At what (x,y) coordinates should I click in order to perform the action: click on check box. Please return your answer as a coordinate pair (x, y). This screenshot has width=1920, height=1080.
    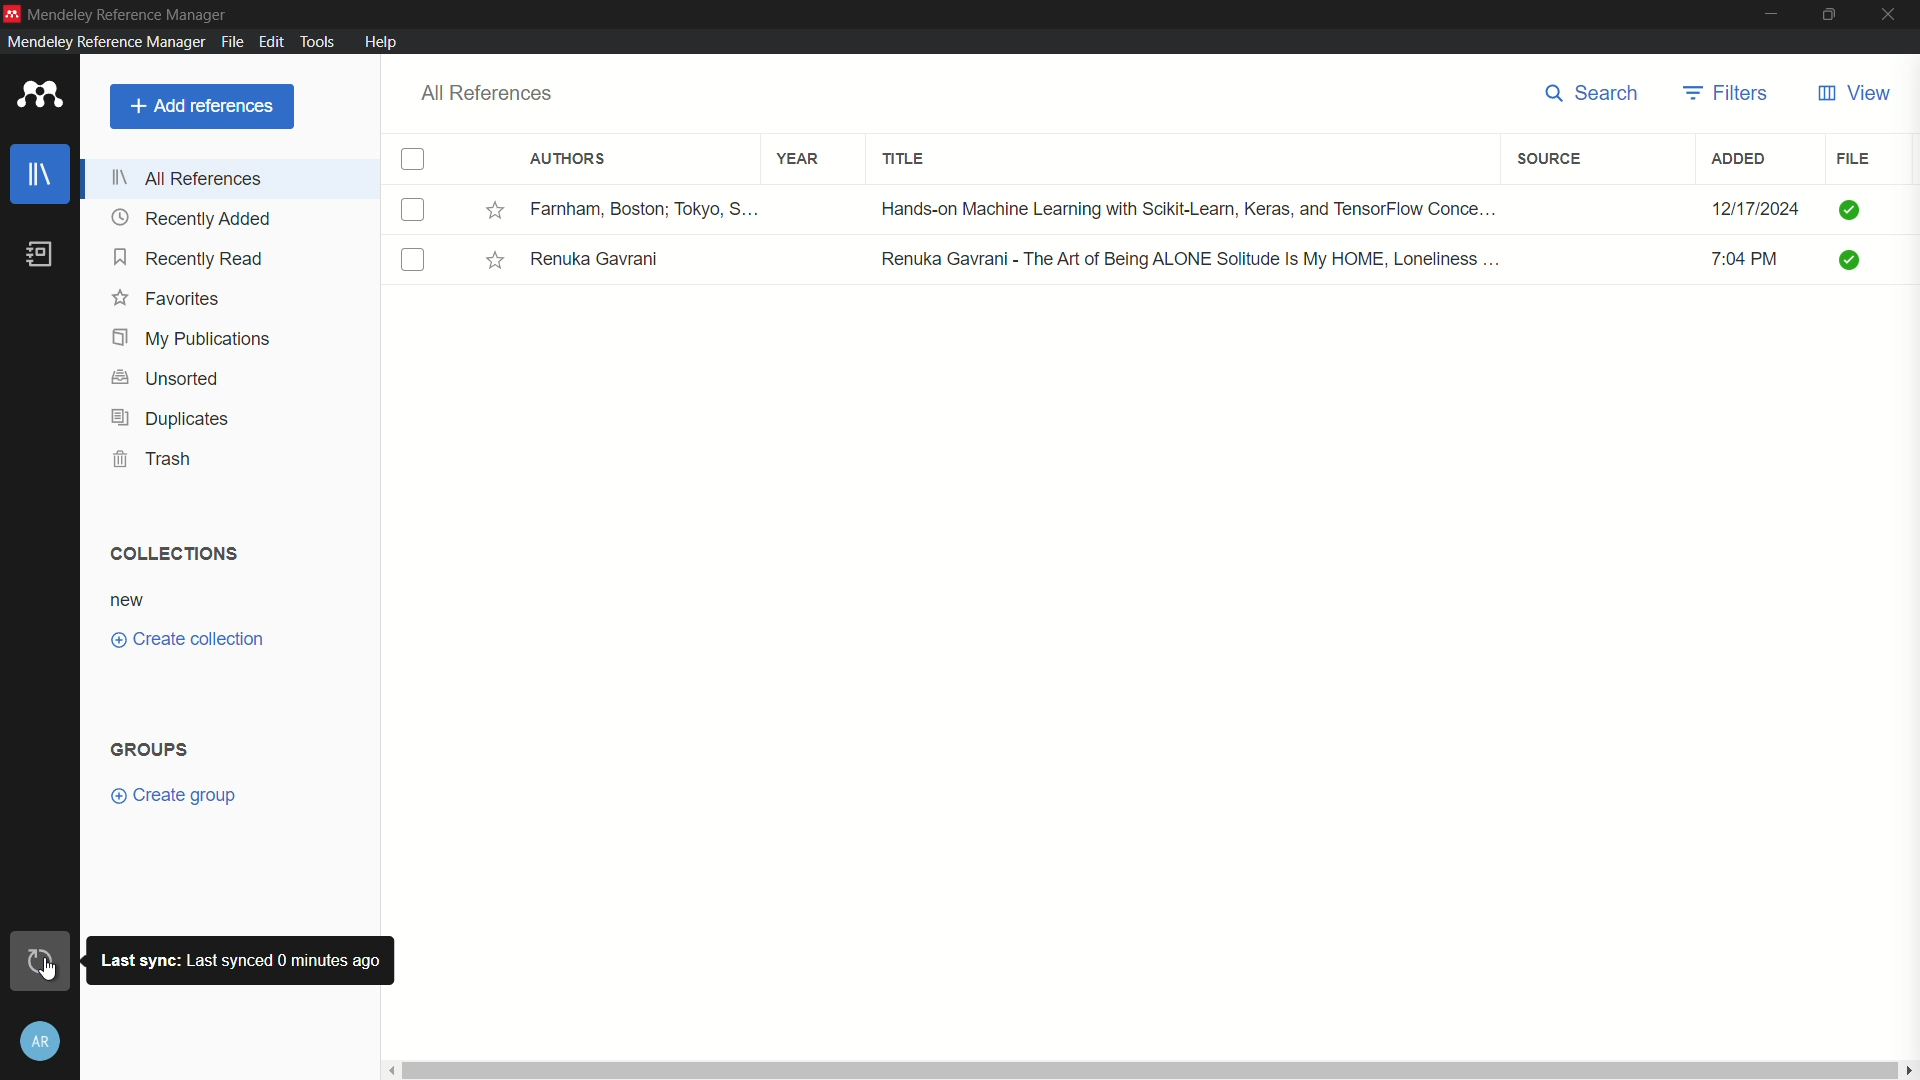
    Looking at the image, I should click on (413, 158).